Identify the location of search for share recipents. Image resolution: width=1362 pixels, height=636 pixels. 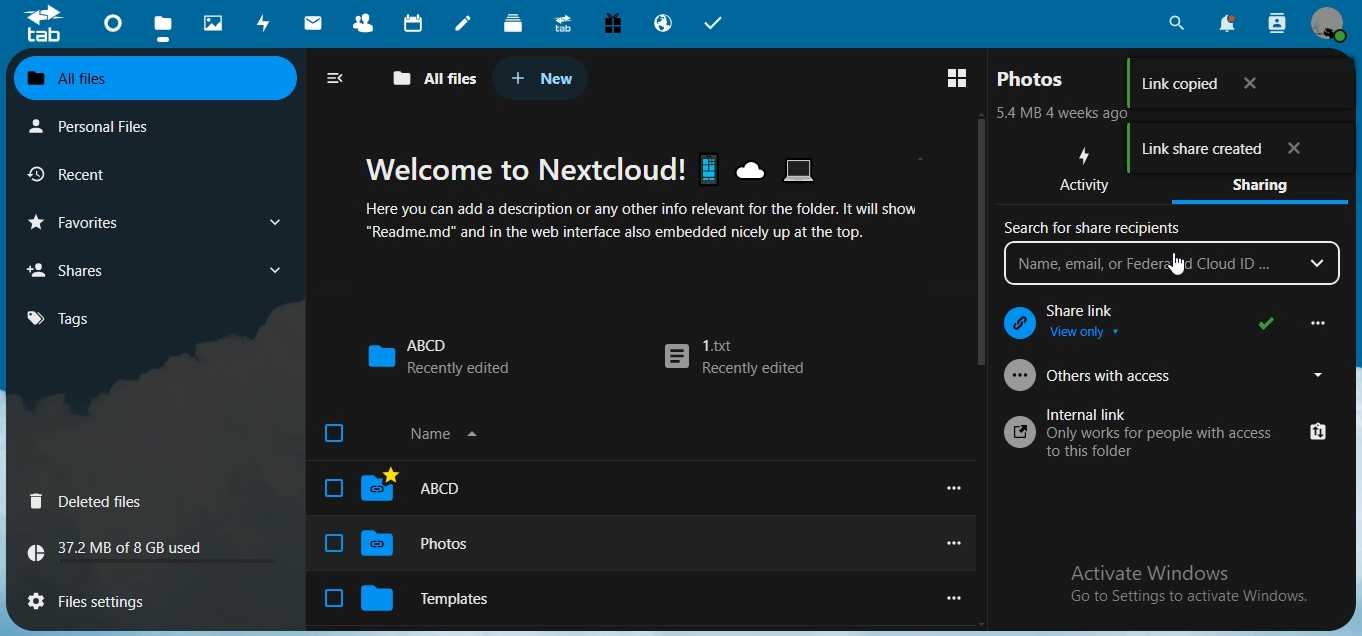
(1095, 230).